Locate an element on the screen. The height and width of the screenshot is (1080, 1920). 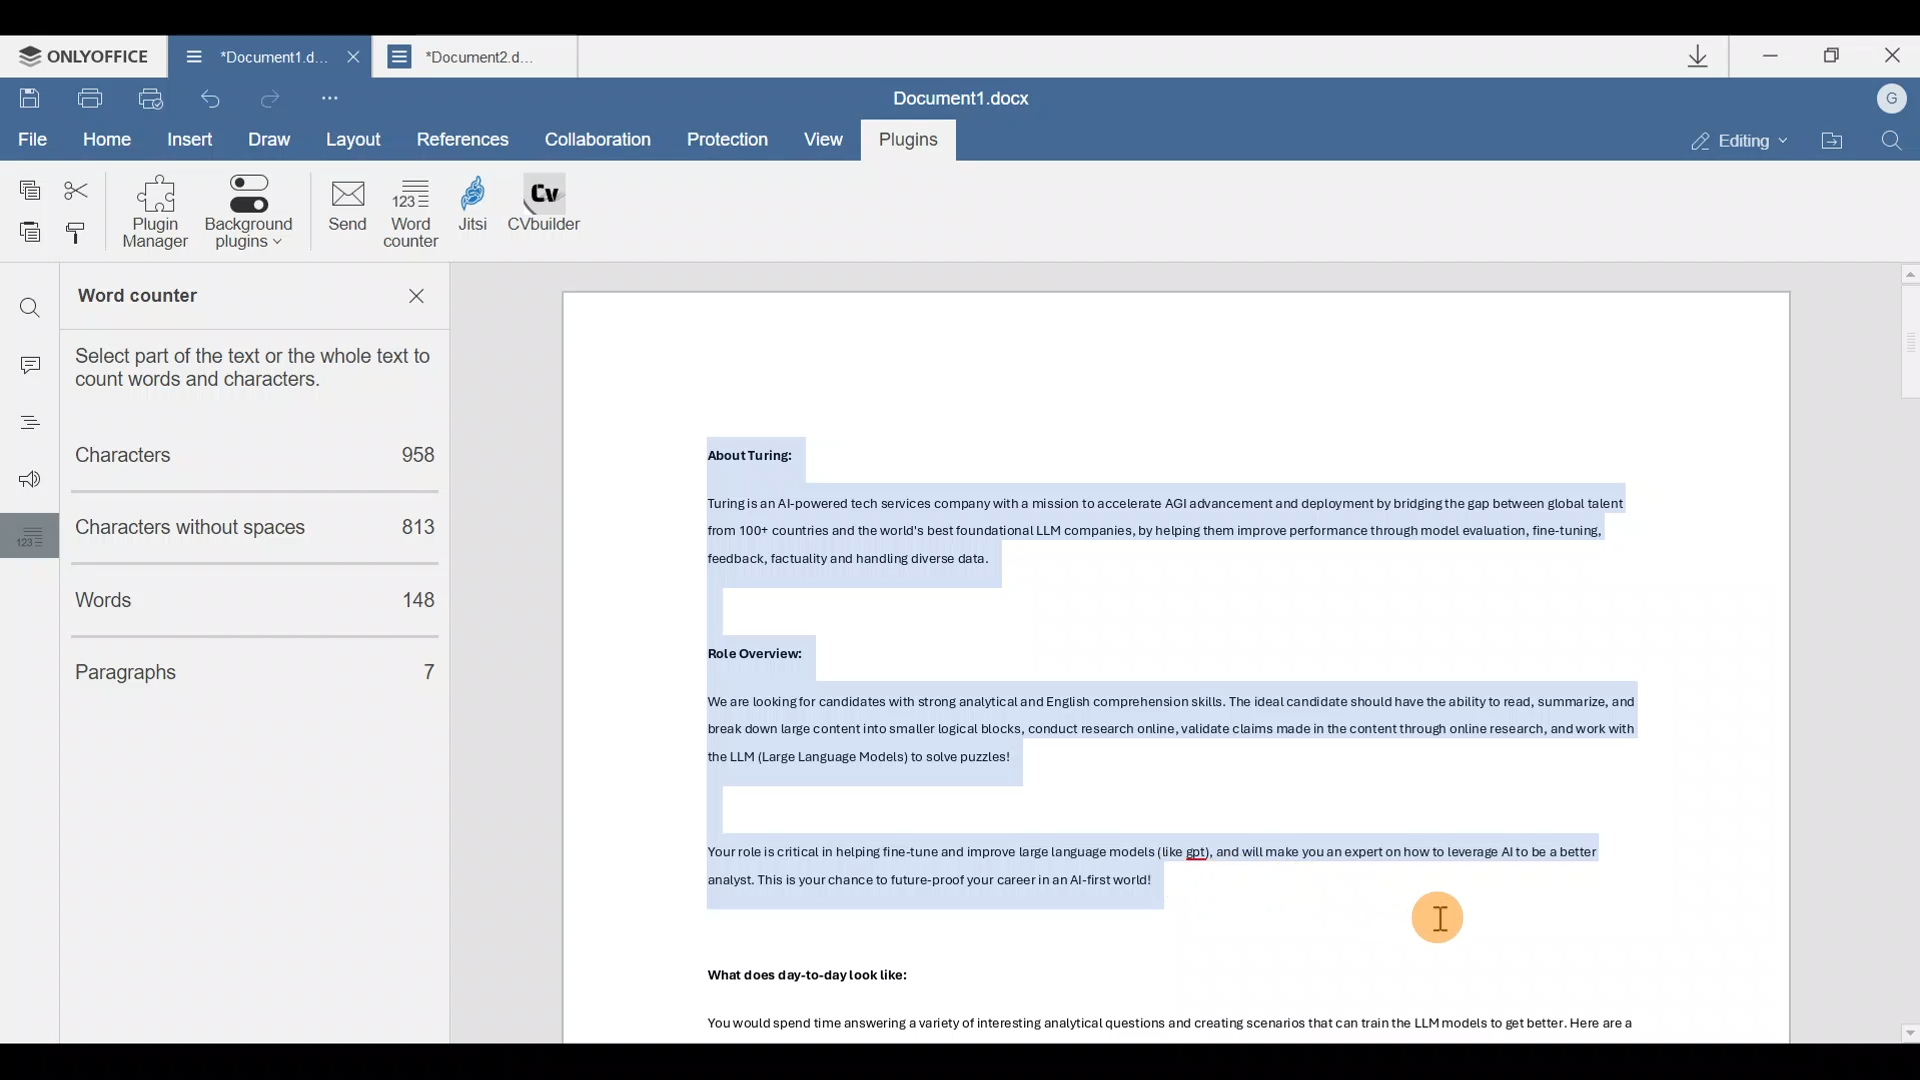
Cursor is located at coordinates (1438, 917).